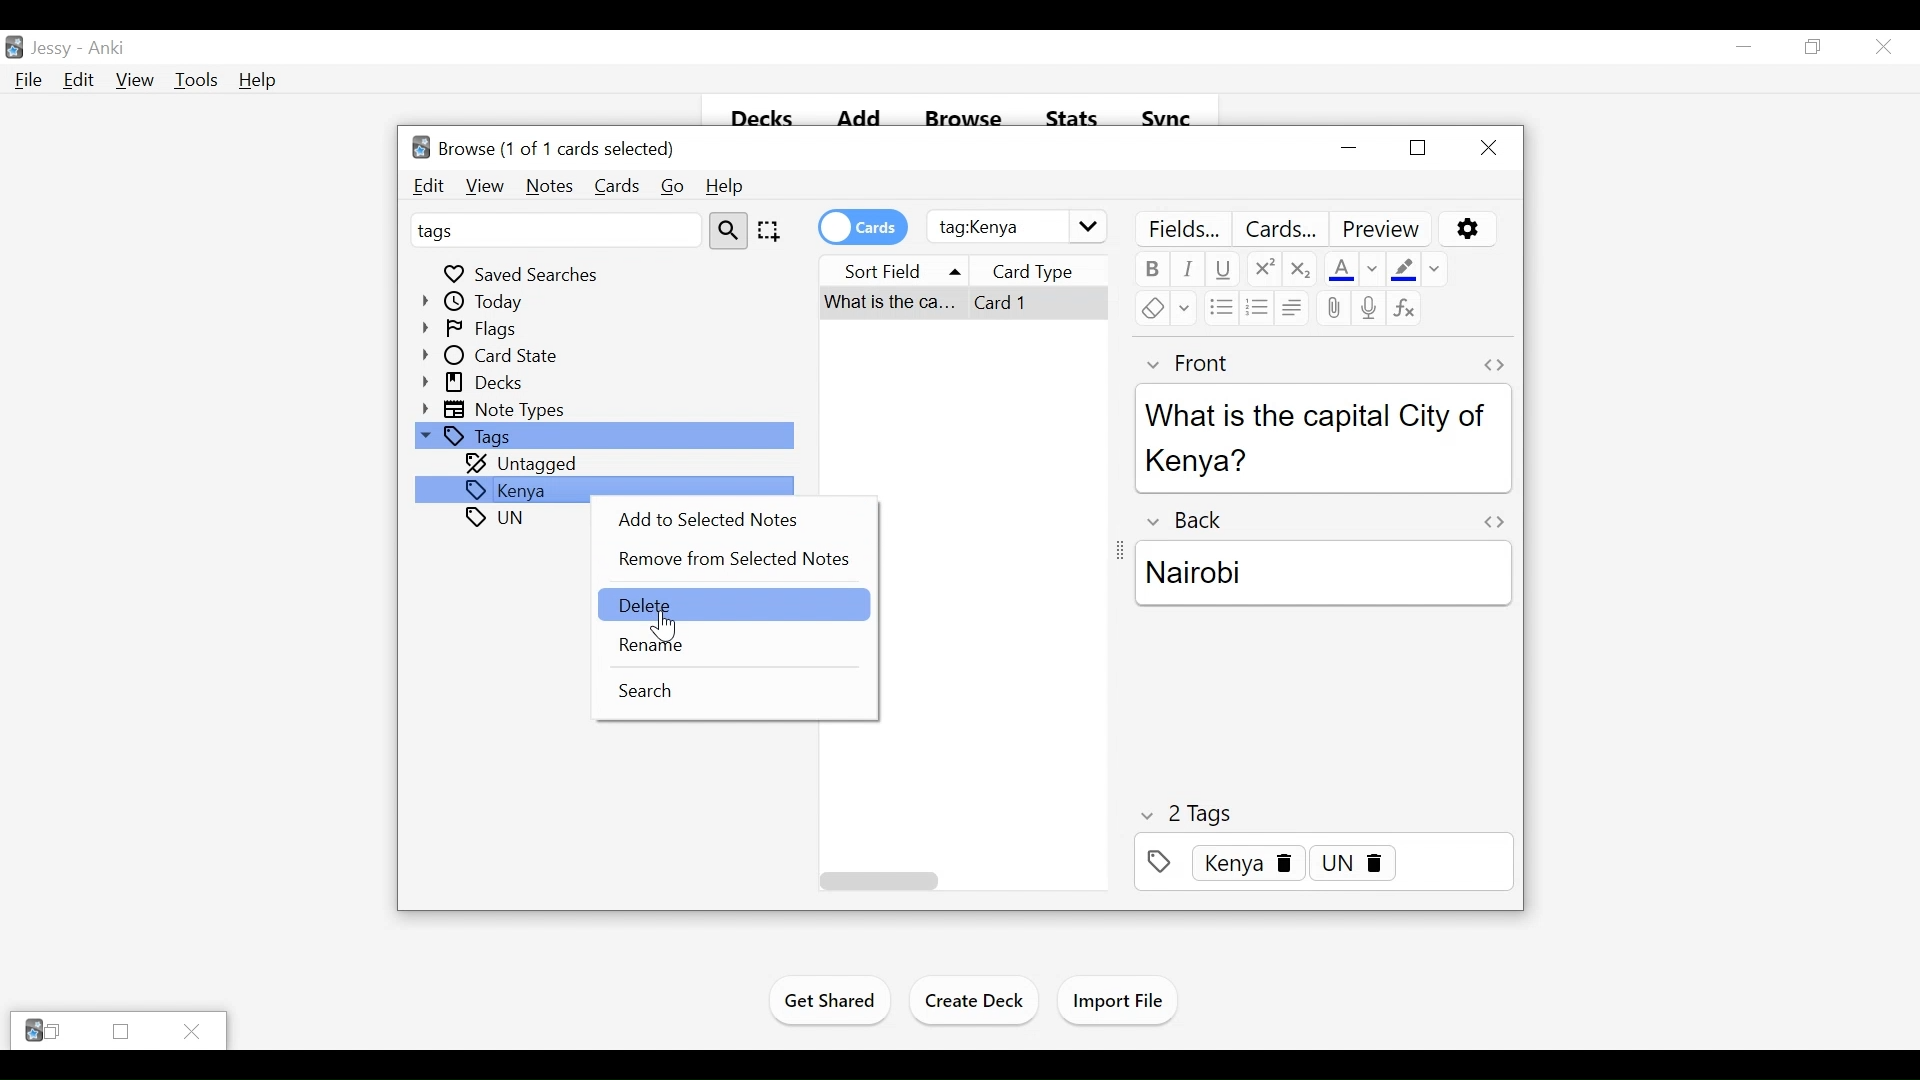 This screenshot has width=1920, height=1080. I want to click on Go, so click(671, 187).